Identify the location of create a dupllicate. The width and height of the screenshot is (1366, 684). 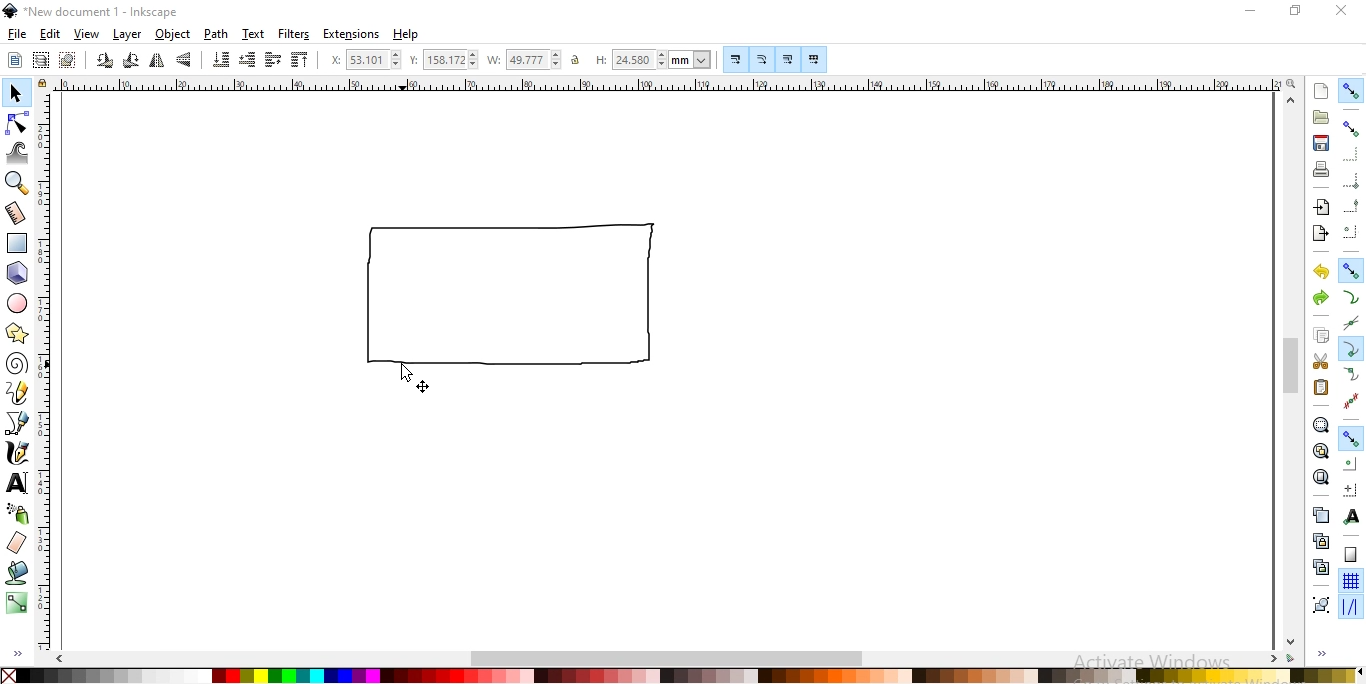
(1320, 515).